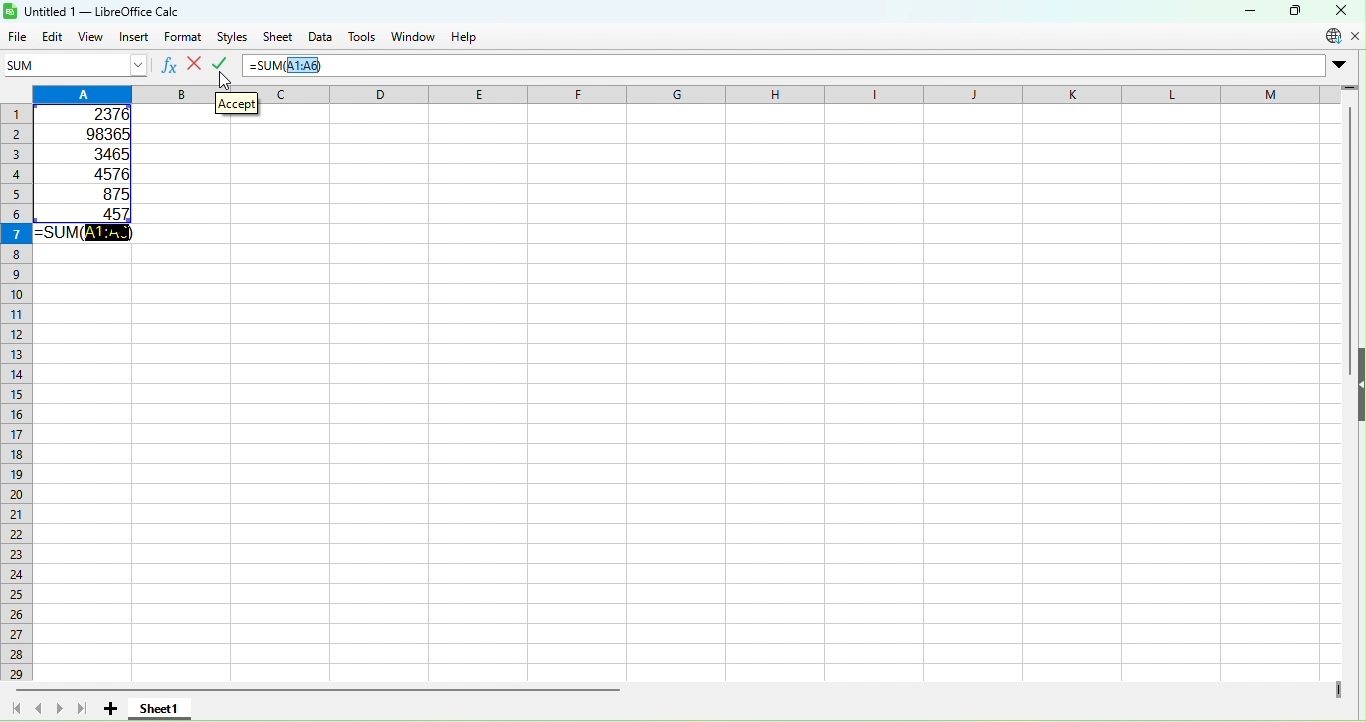 The height and width of the screenshot is (722, 1366). Describe the element at coordinates (1357, 36) in the screenshot. I see `Close document` at that location.